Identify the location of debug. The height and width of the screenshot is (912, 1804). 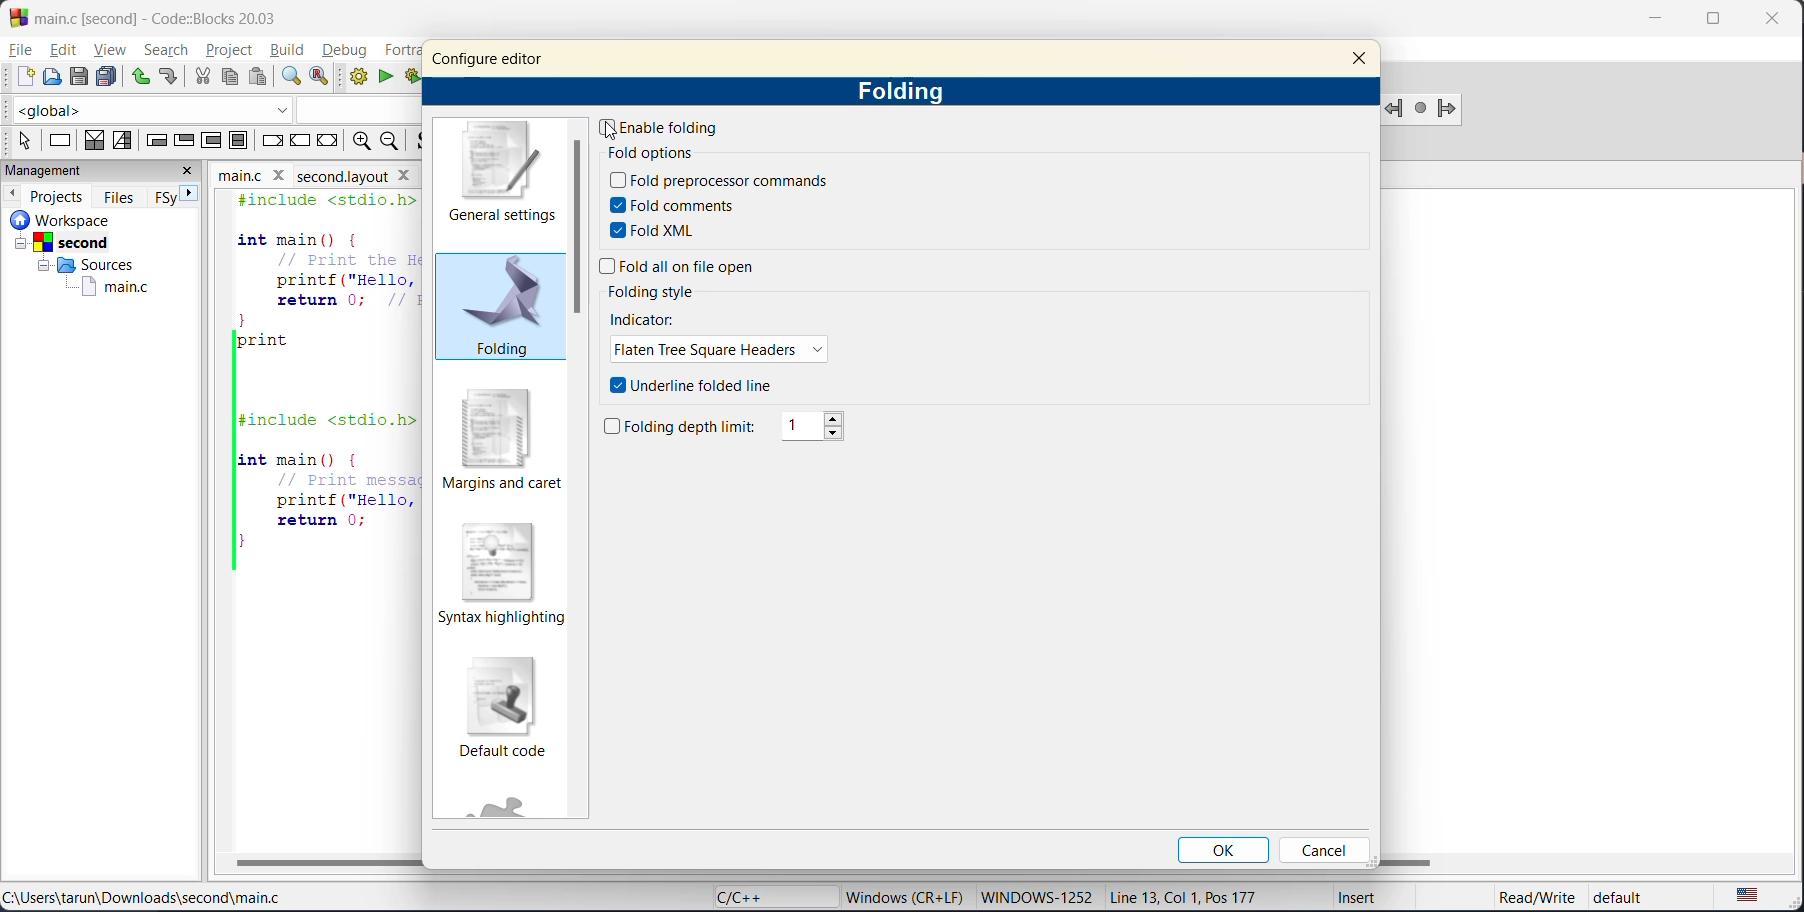
(346, 51).